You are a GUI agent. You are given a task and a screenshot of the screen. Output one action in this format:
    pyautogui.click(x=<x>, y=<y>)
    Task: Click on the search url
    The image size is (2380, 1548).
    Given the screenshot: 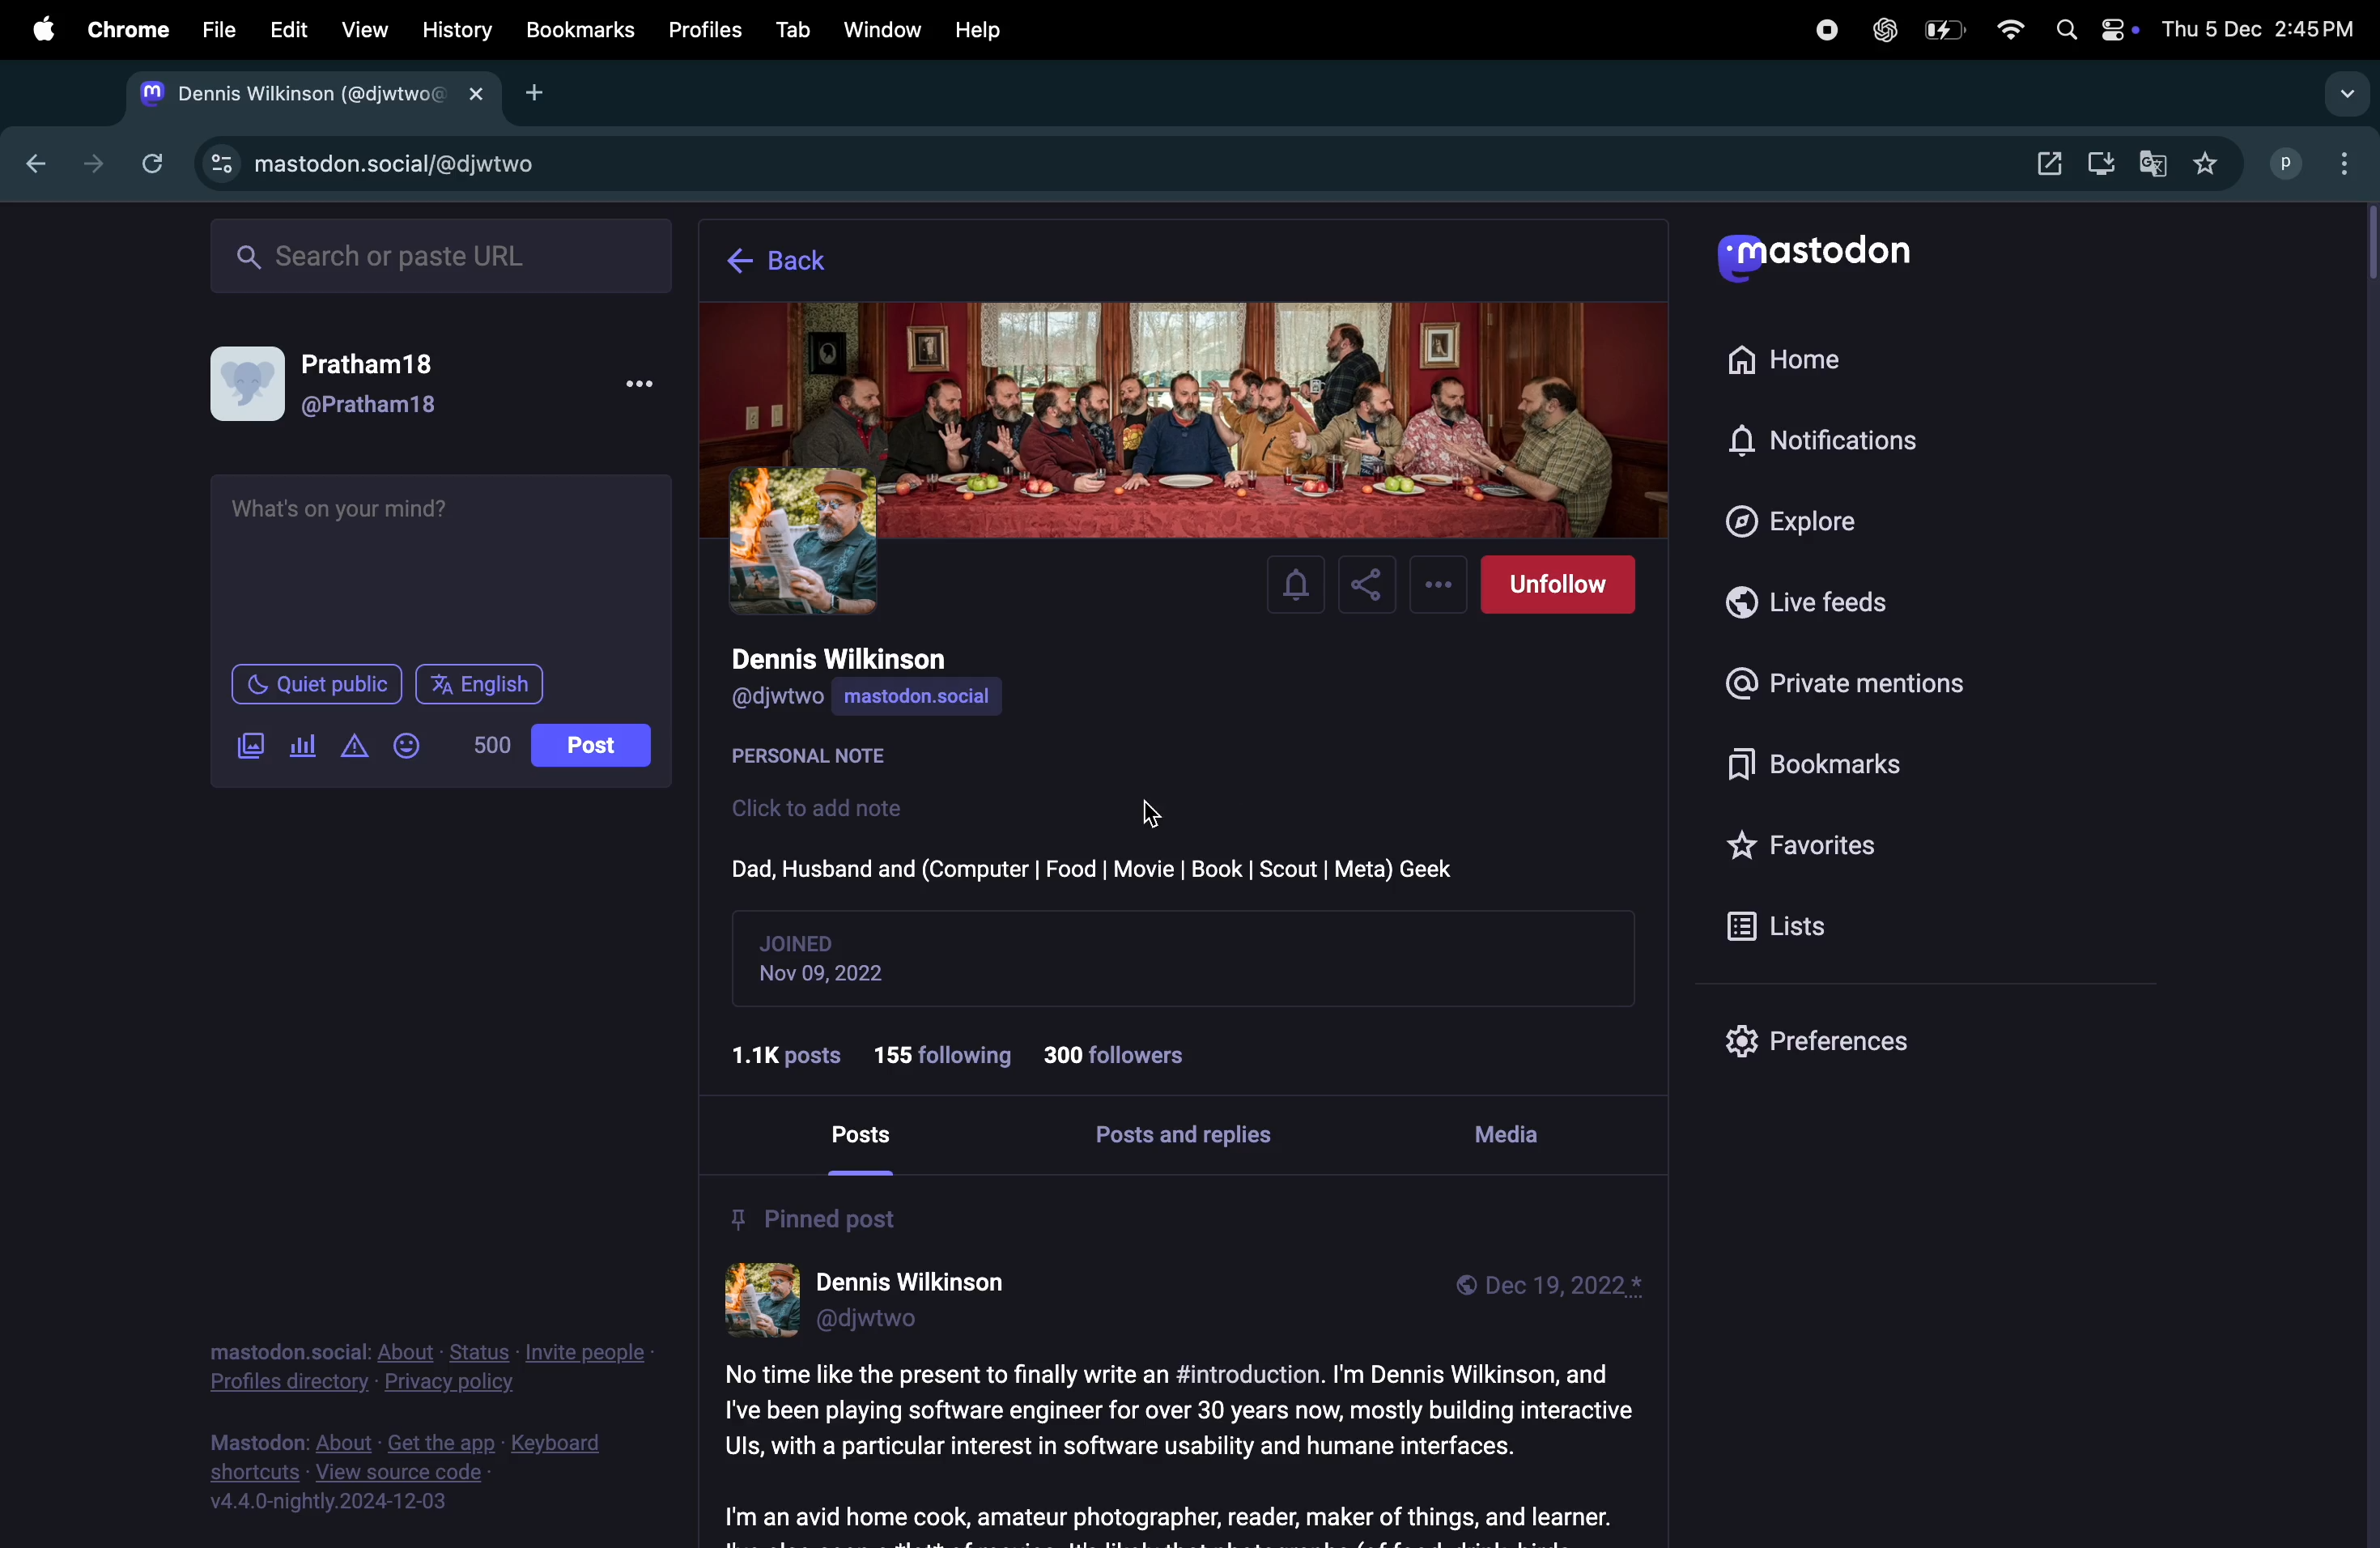 What is the action you would take?
    pyautogui.click(x=433, y=258)
    